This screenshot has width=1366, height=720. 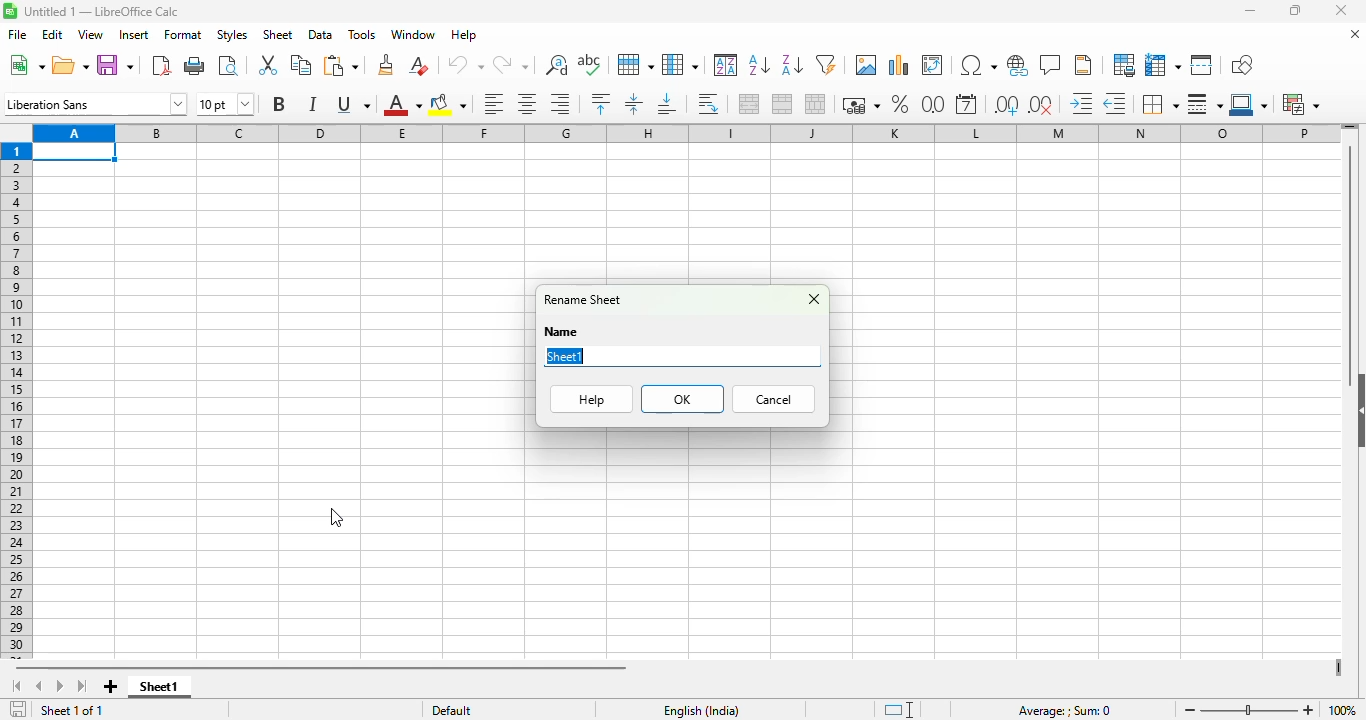 What do you see at coordinates (337, 517) in the screenshot?
I see `cursor` at bounding box center [337, 517].